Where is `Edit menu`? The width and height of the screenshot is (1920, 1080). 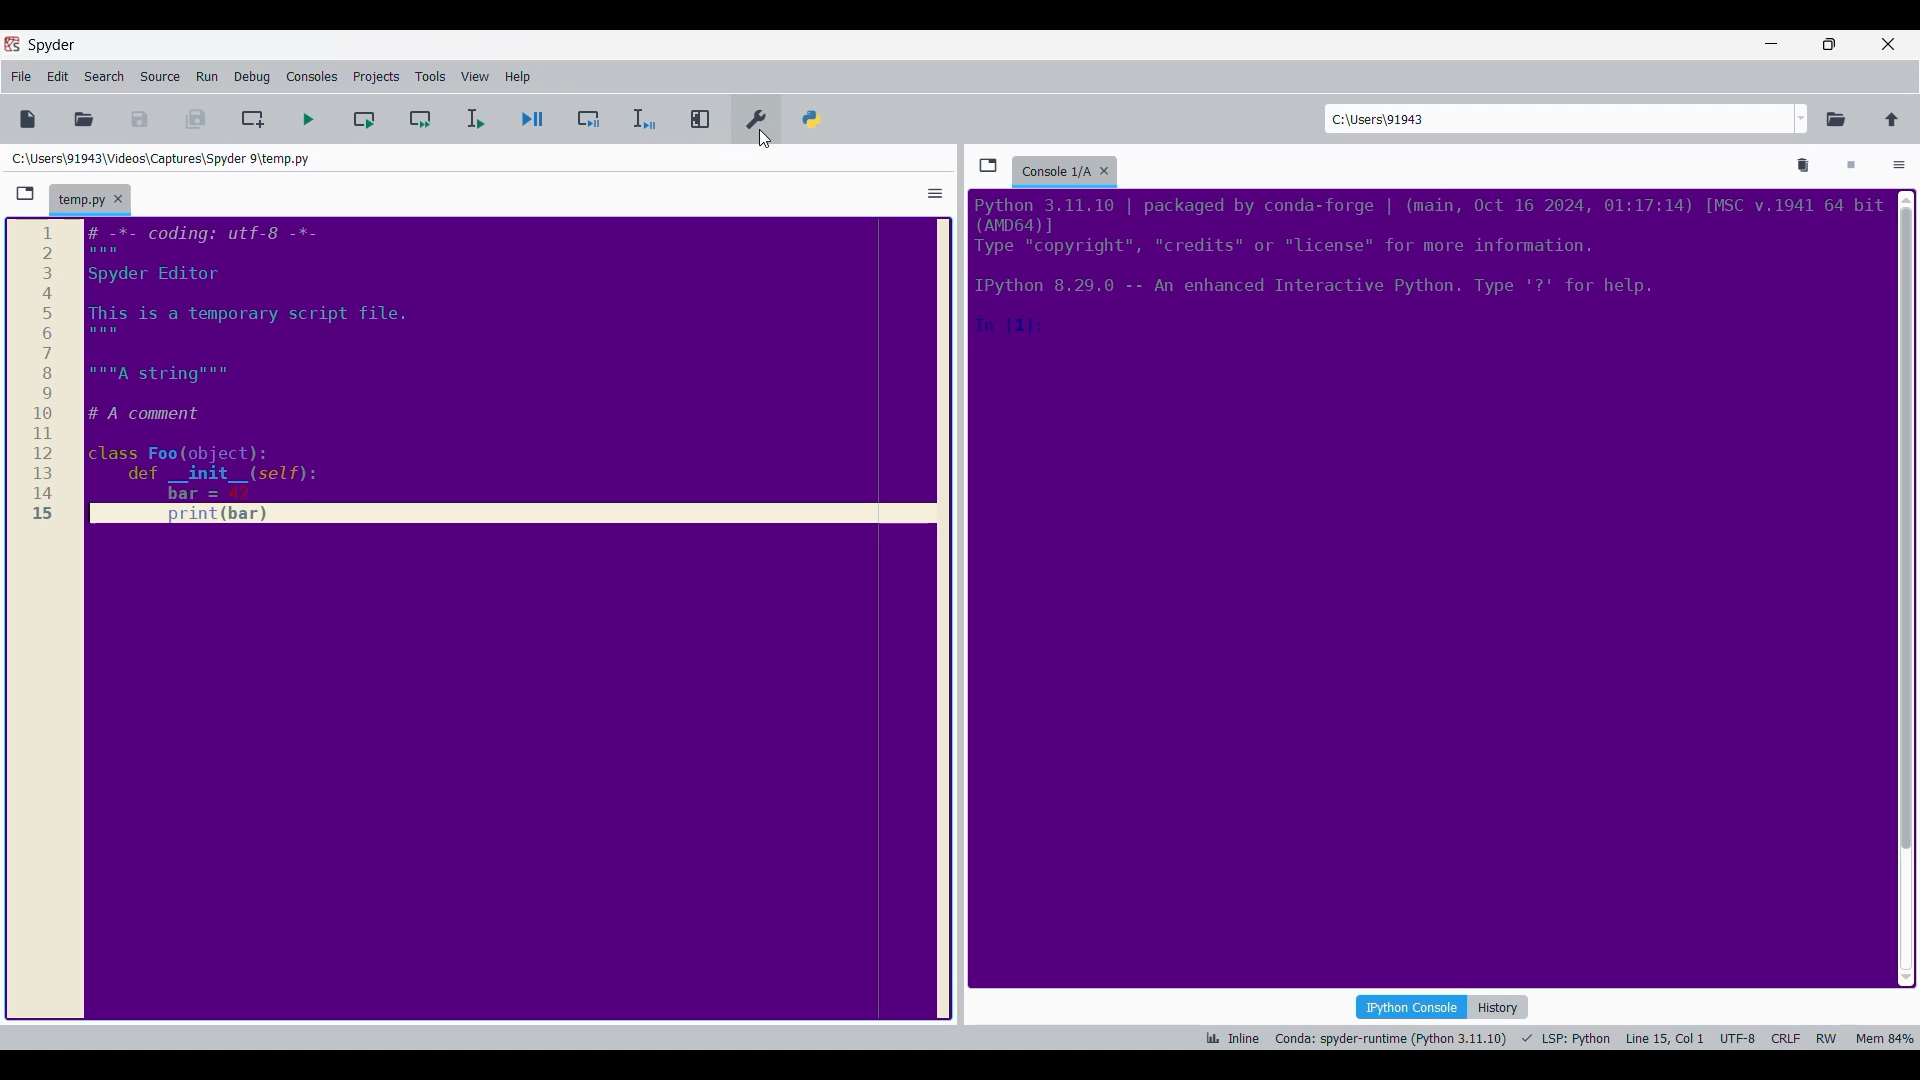 Edit menu is located at coordinates (58, 77).